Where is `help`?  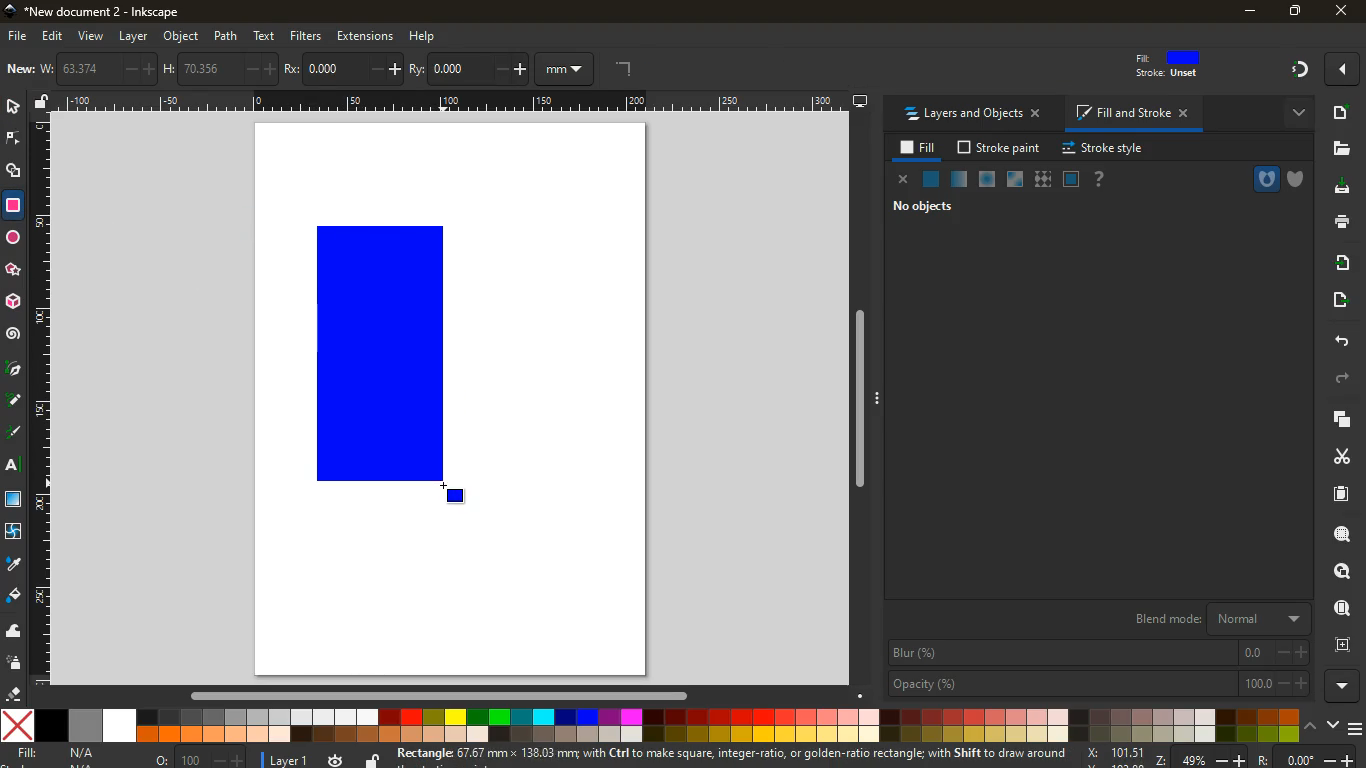
help is located at coordinates (424, 37).